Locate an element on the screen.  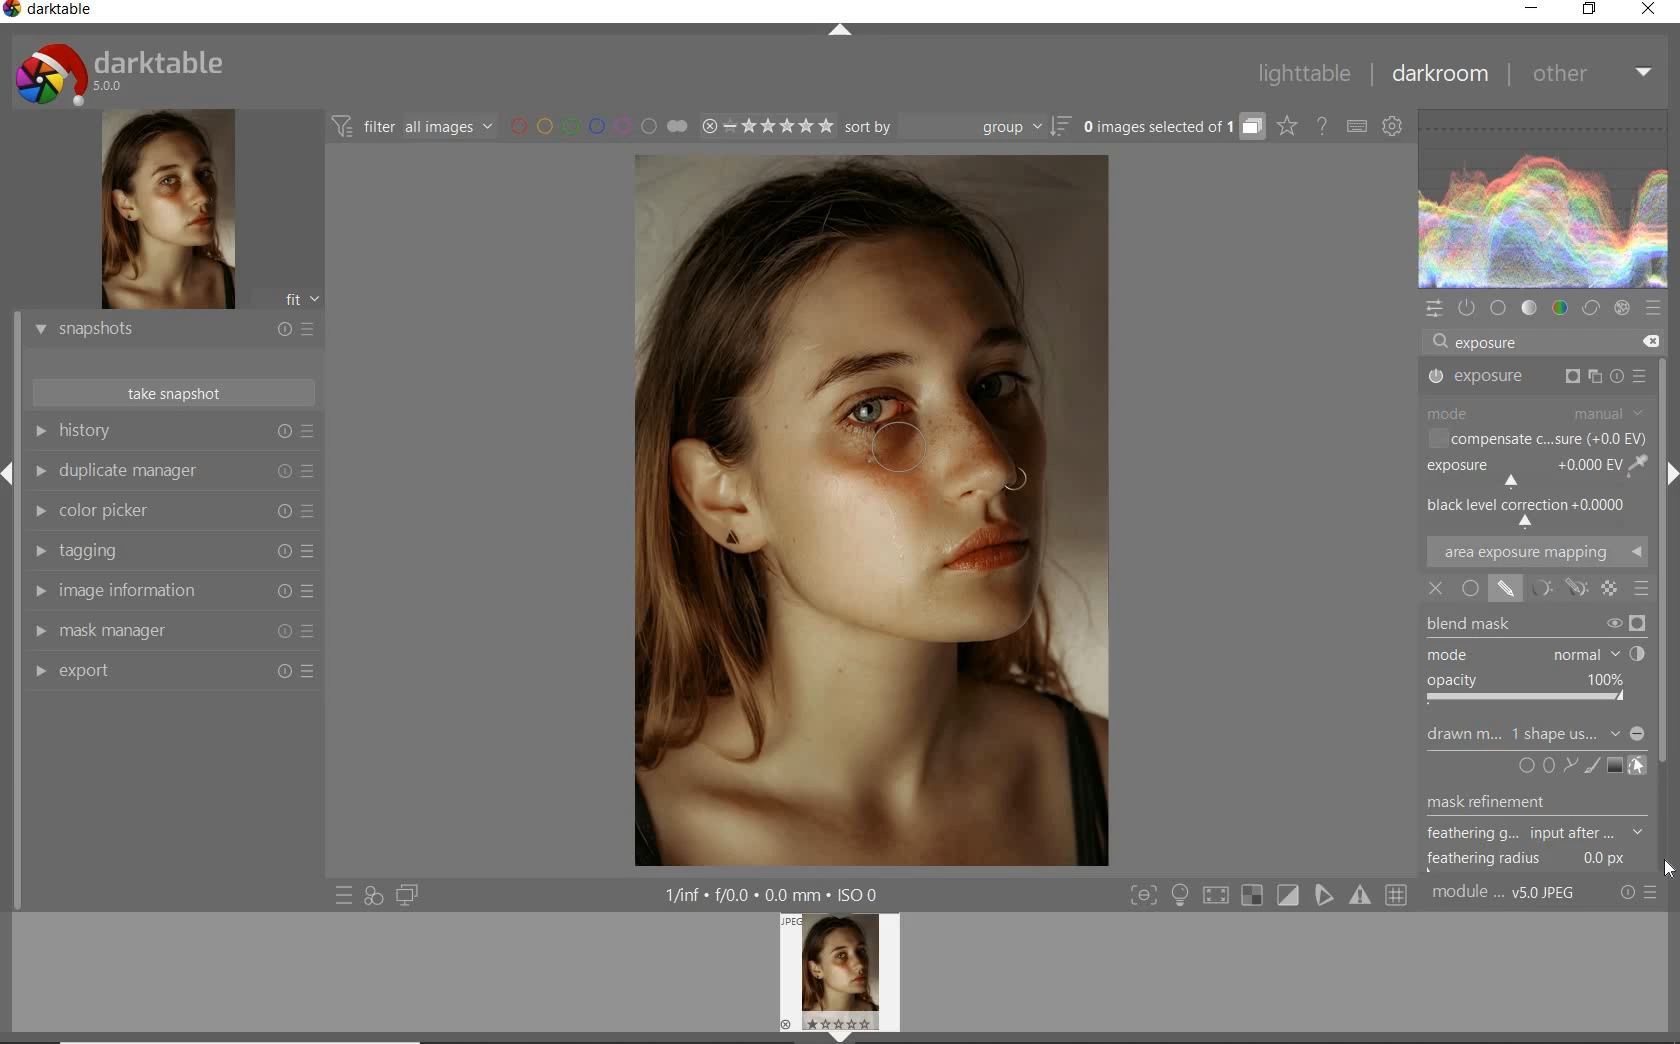
MODE is located at coordinates (1530, 652).